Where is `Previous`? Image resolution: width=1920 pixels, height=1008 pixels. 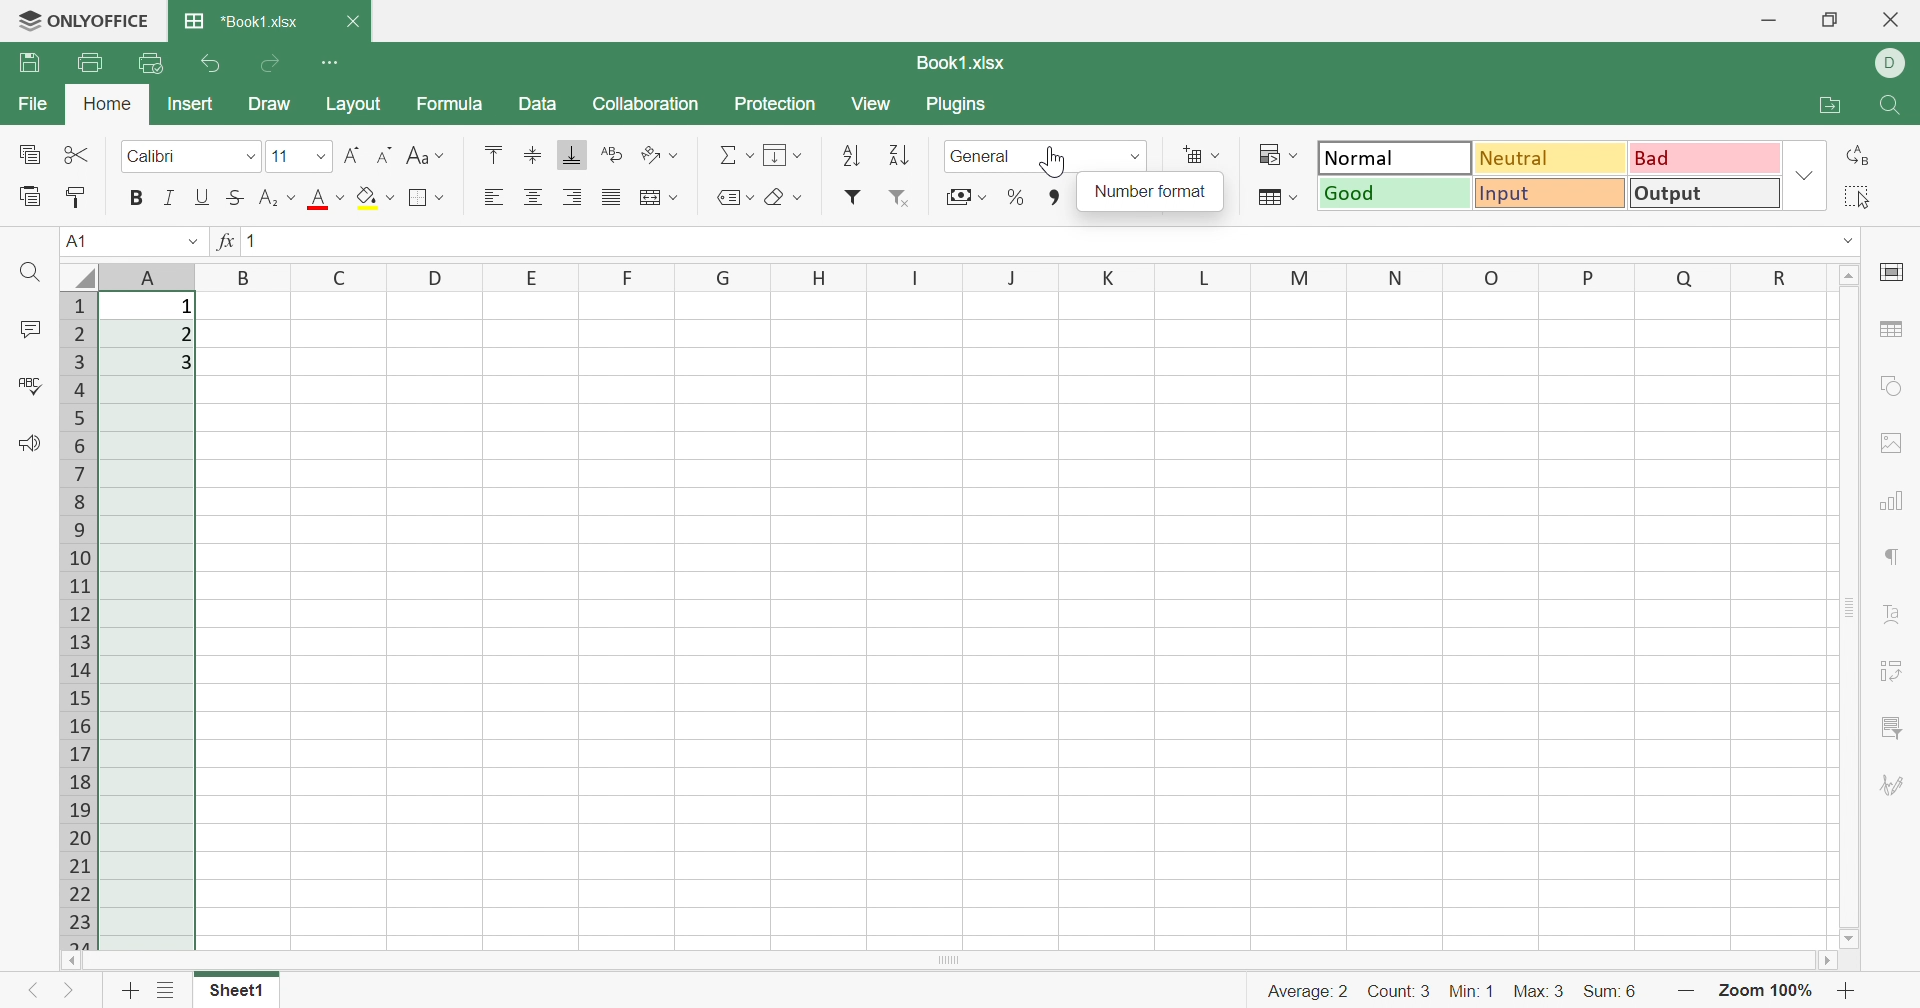 Previous is located at coordinates (26, 994).